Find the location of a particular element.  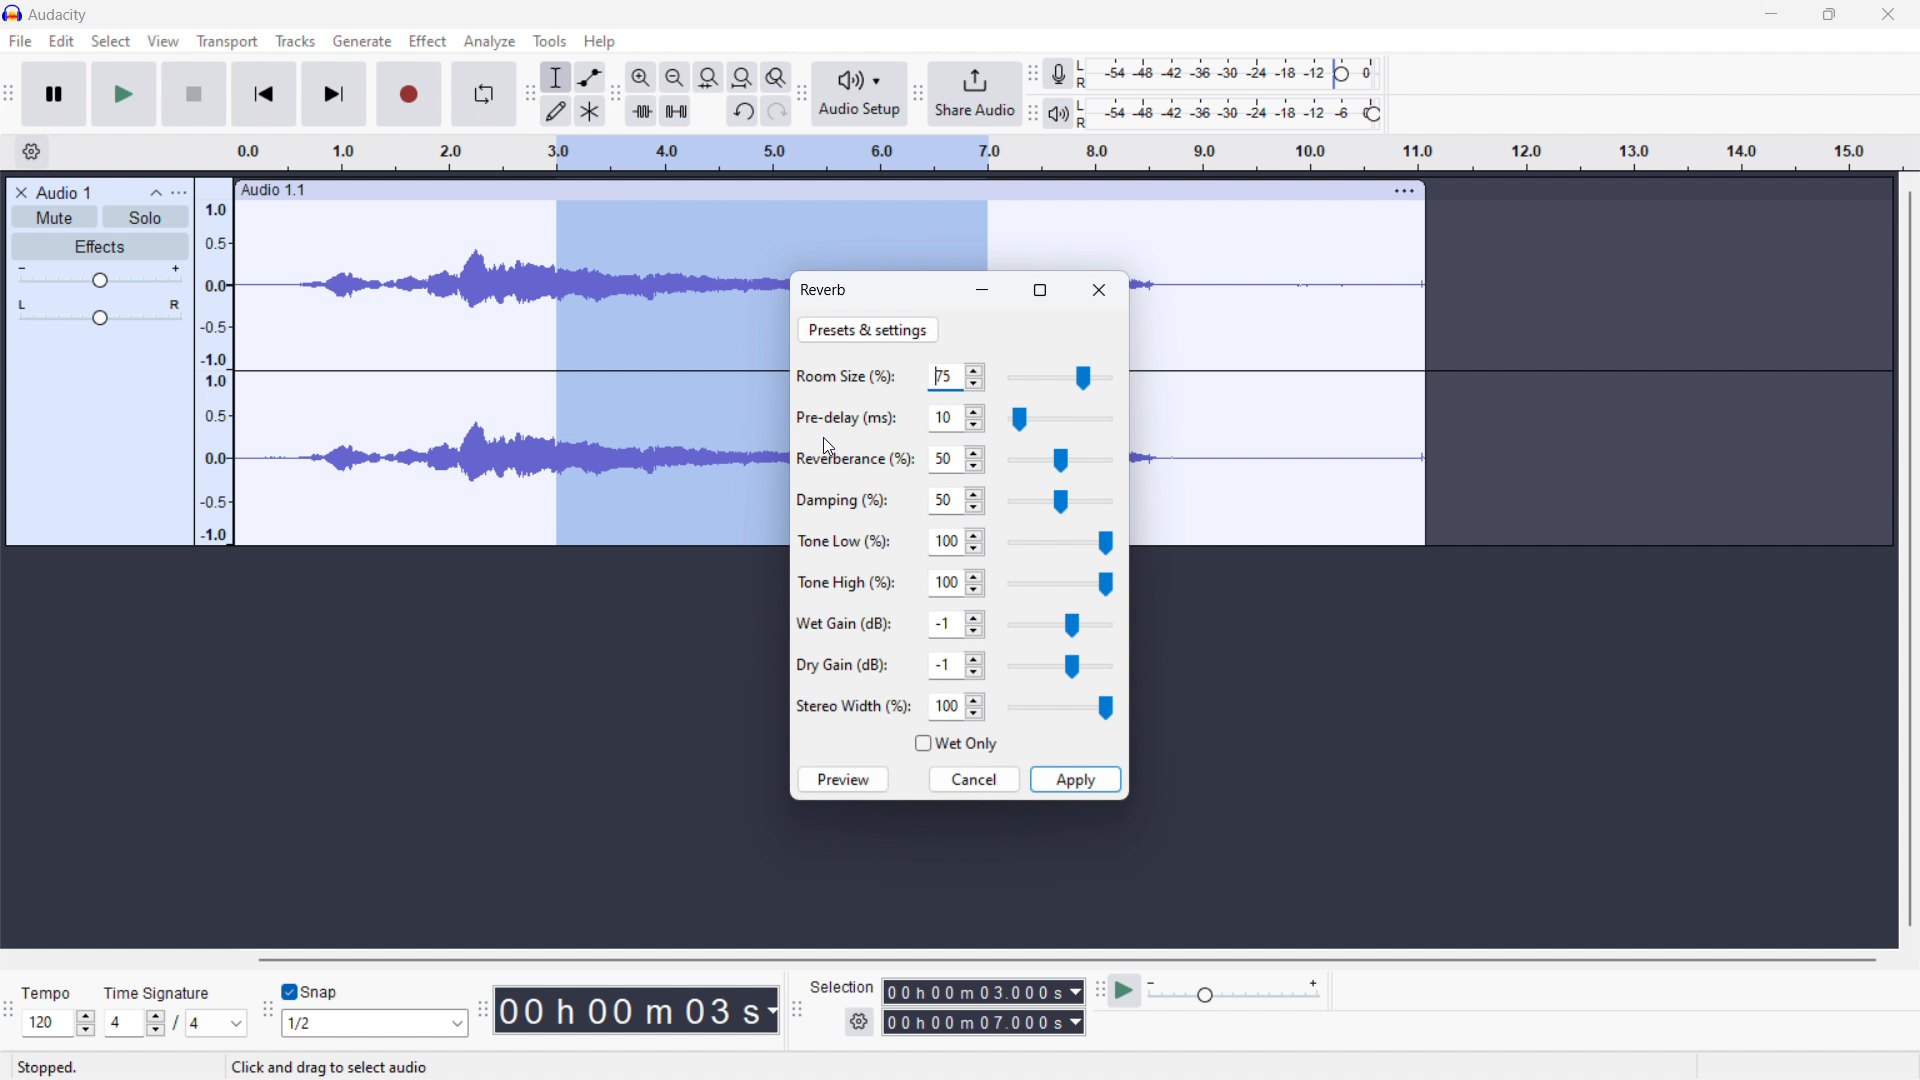

zoom toggle is located at coordinates (777, 77).